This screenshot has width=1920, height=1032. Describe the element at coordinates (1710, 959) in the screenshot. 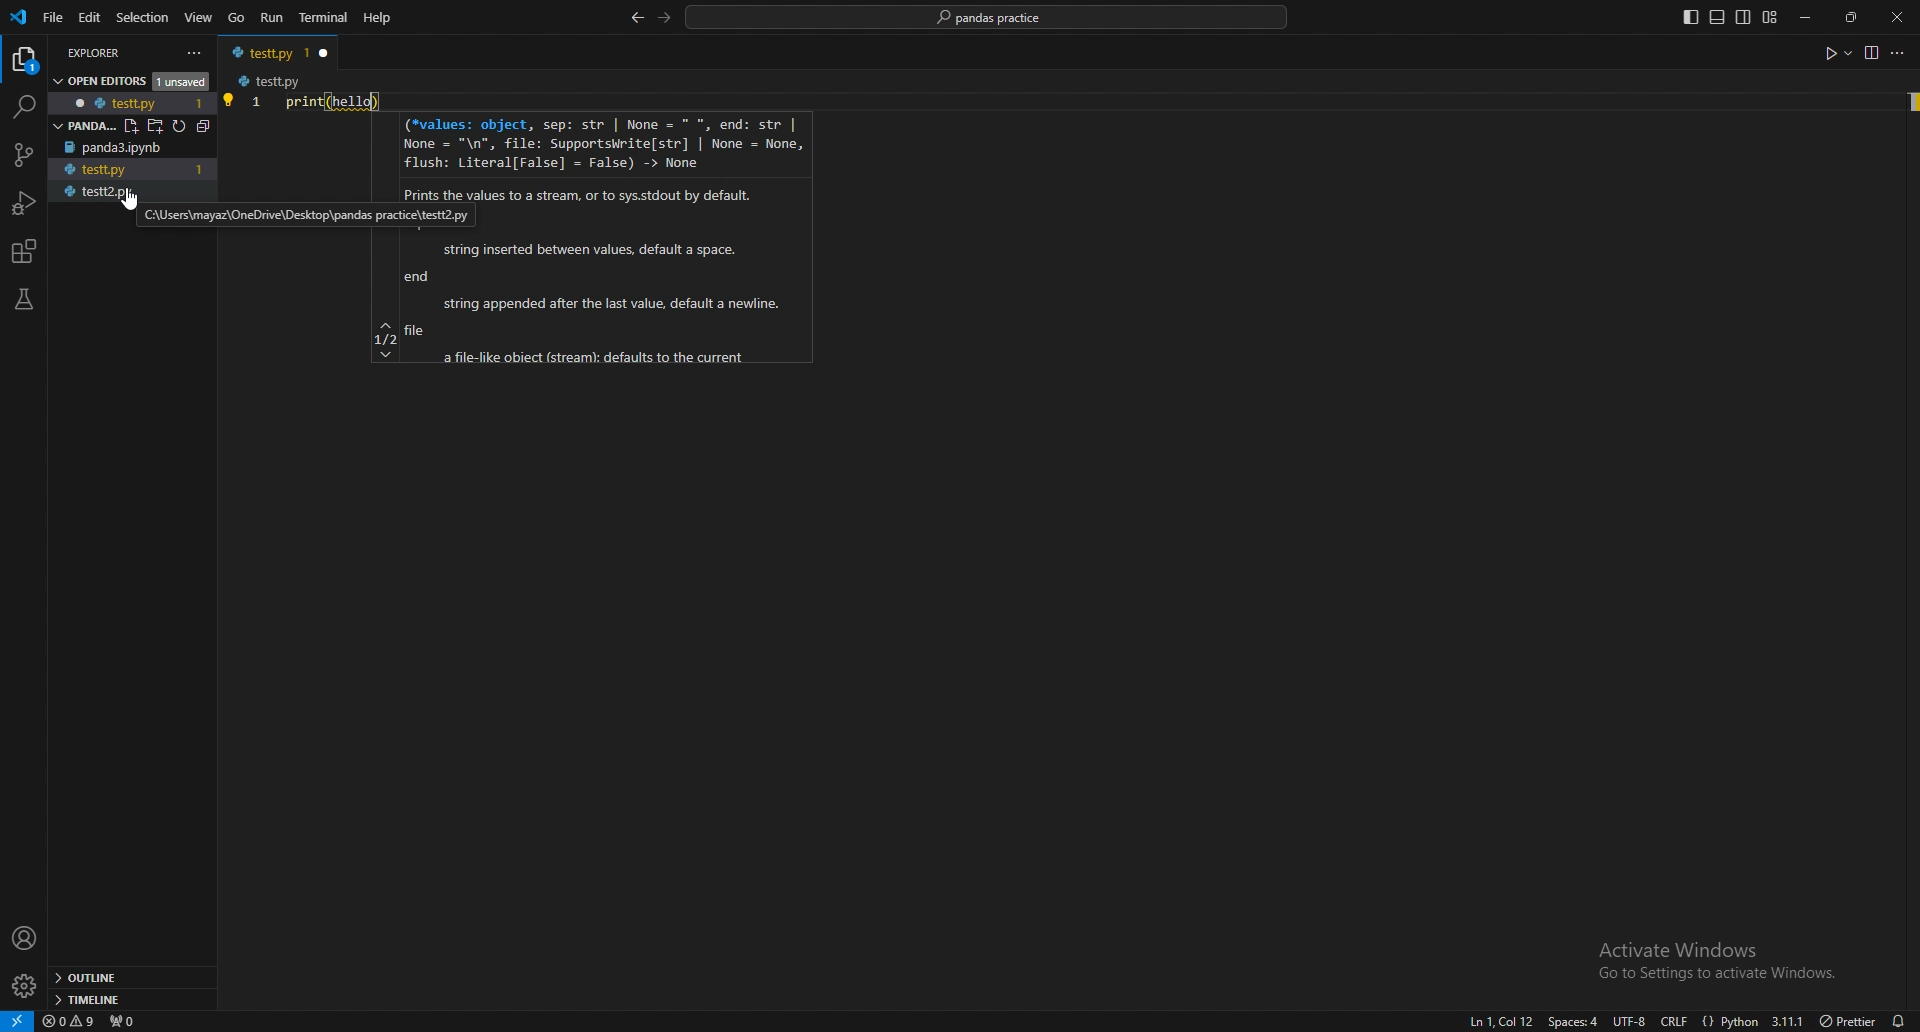

I see `Activate Windows
Go to Settings to activate Windows.` at that location.